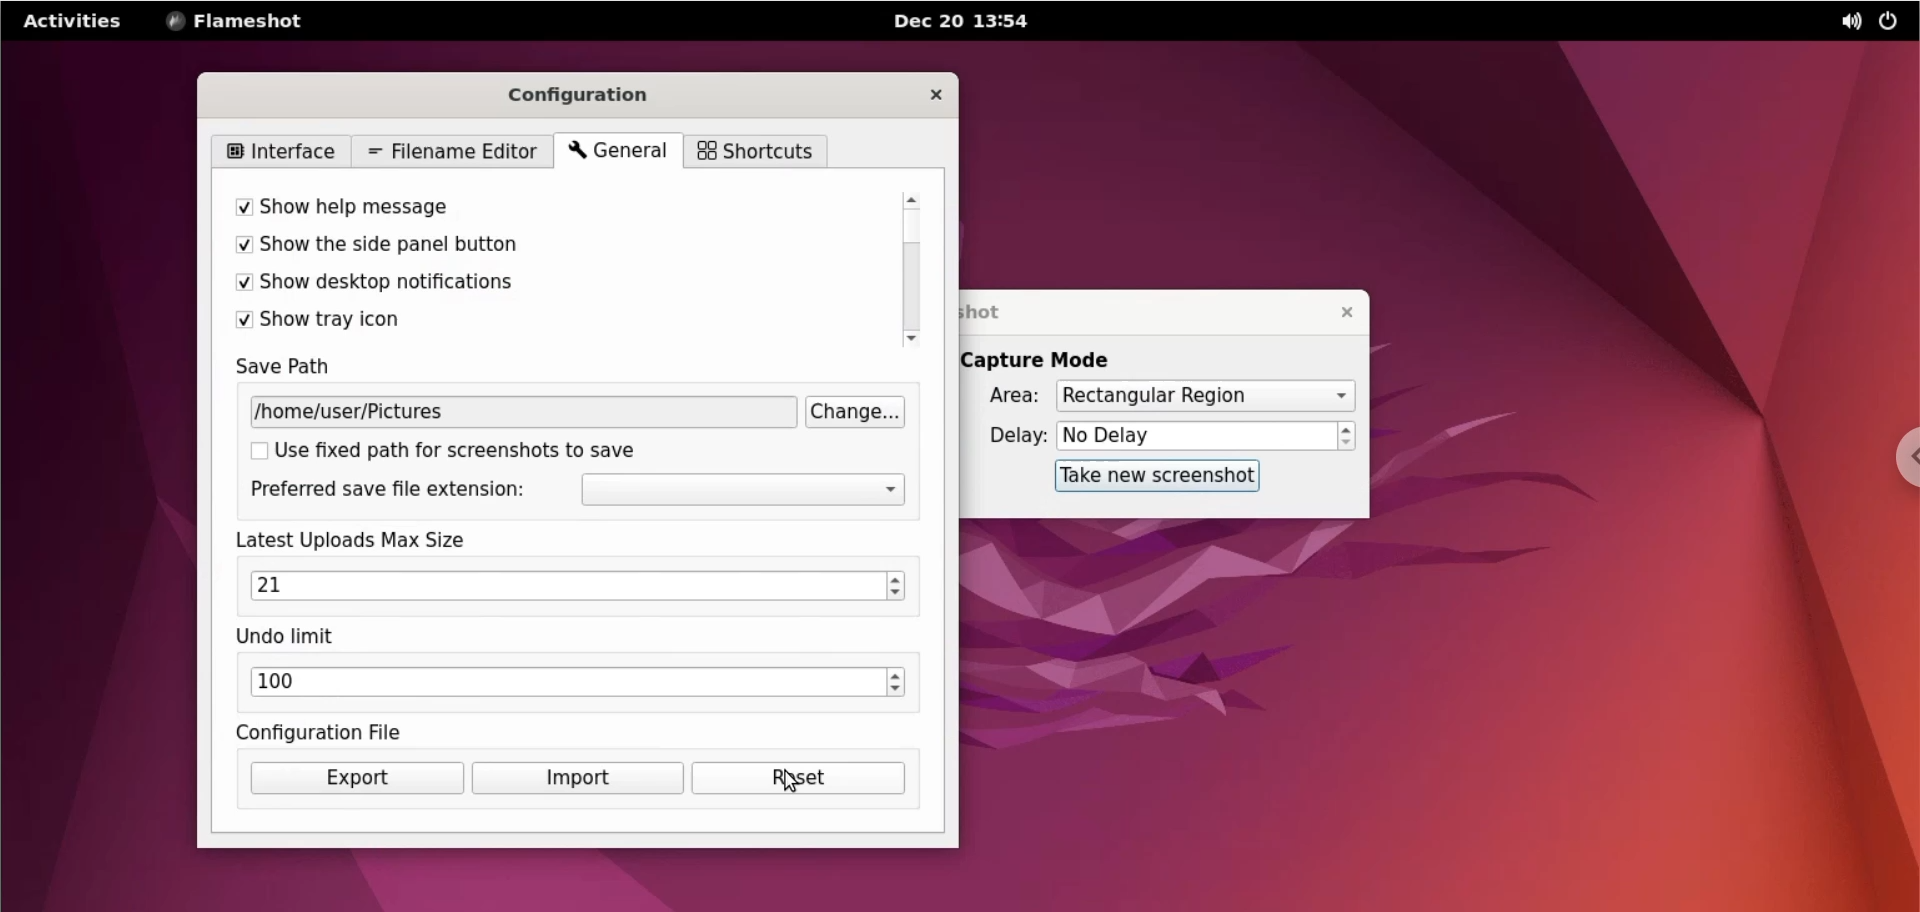 The image size is (1920, 912). I want to click on preferred save file extension:, so click(395, 492).